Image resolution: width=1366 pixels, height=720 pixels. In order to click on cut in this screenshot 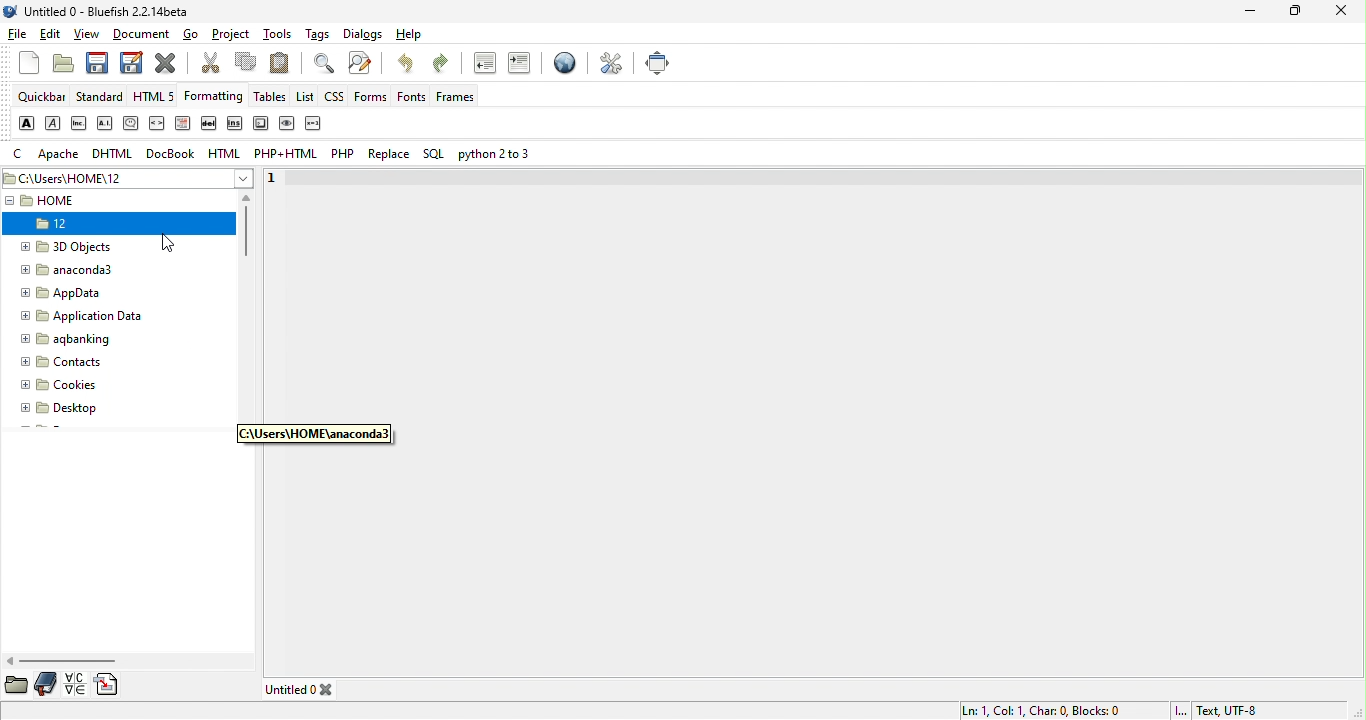, I will do `click(210, 65)`.